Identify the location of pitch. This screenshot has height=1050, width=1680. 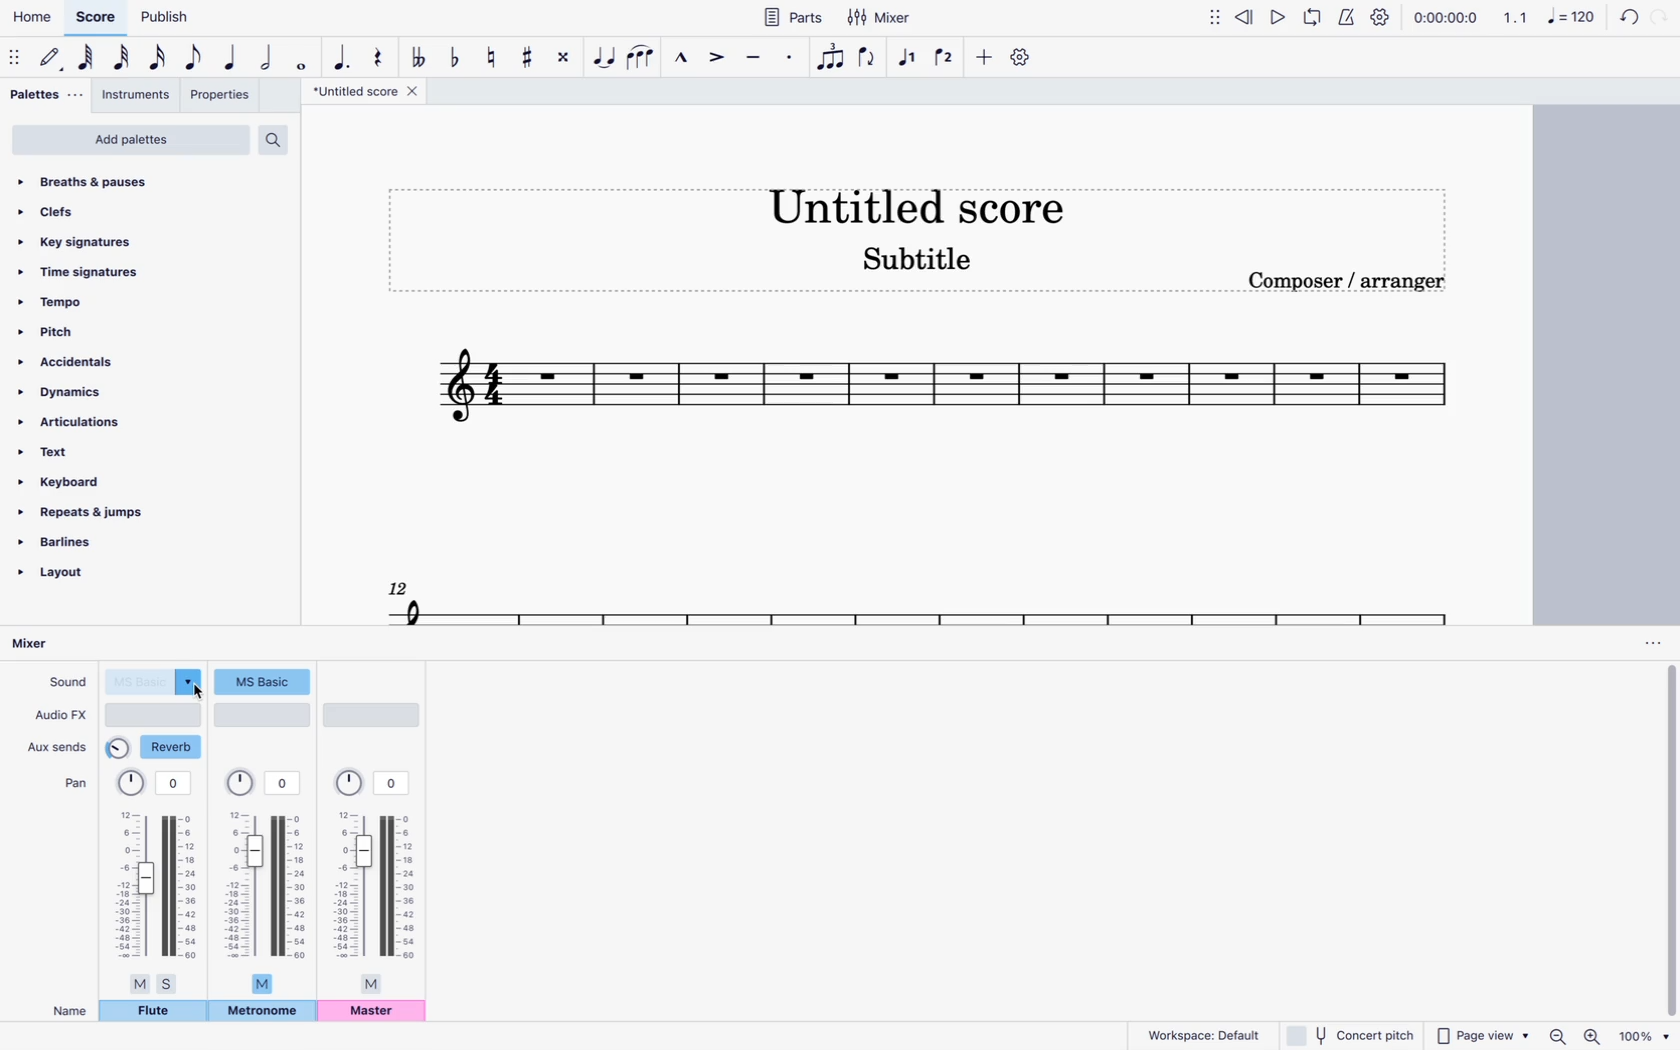
(92, 330).